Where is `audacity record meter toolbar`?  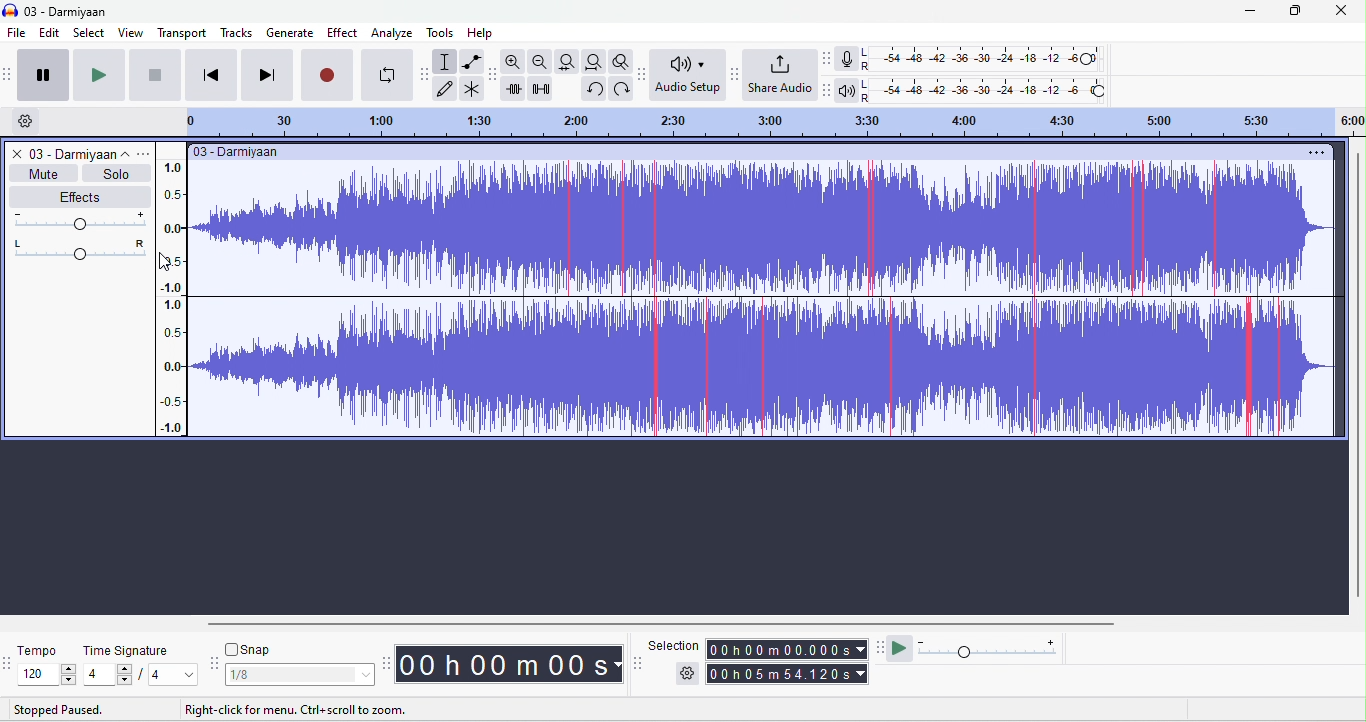 audacity record meter toolbar is located at coordinates (828, 58).